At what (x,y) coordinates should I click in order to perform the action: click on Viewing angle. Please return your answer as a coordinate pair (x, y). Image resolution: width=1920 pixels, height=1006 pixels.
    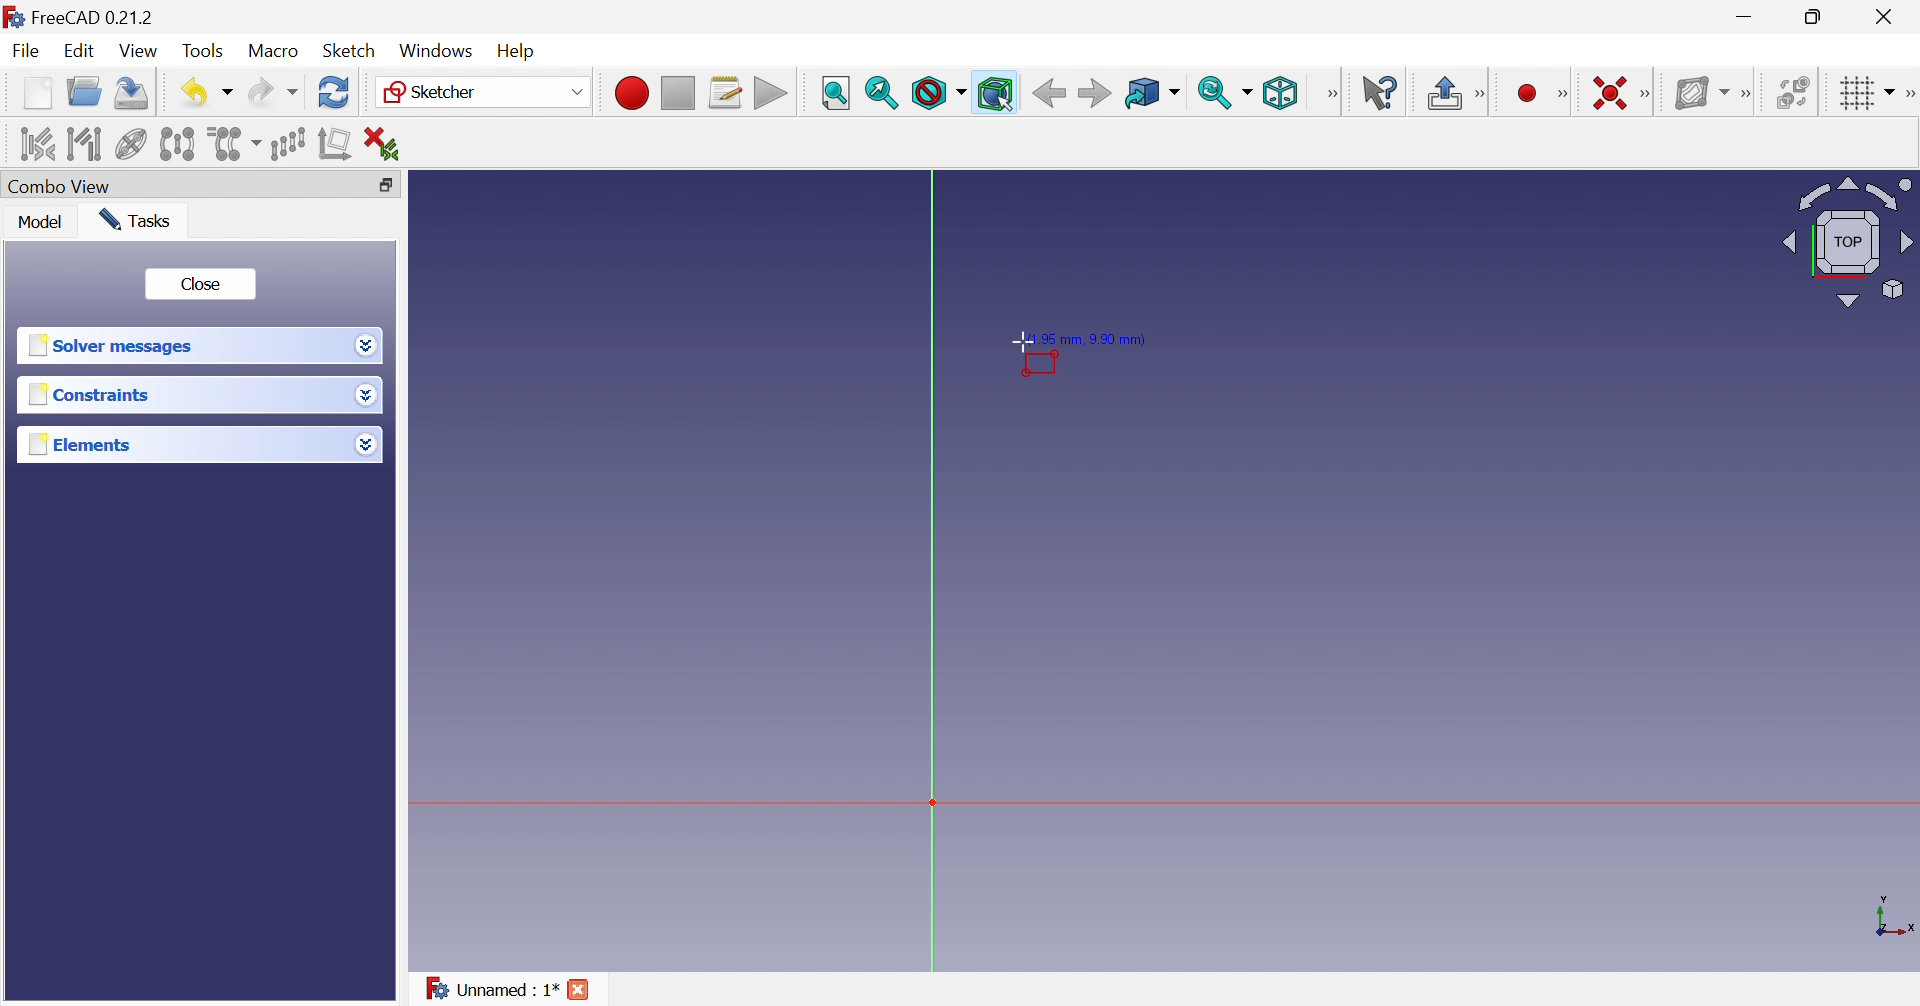
    Looking at the image, I should click on (1847, 244).